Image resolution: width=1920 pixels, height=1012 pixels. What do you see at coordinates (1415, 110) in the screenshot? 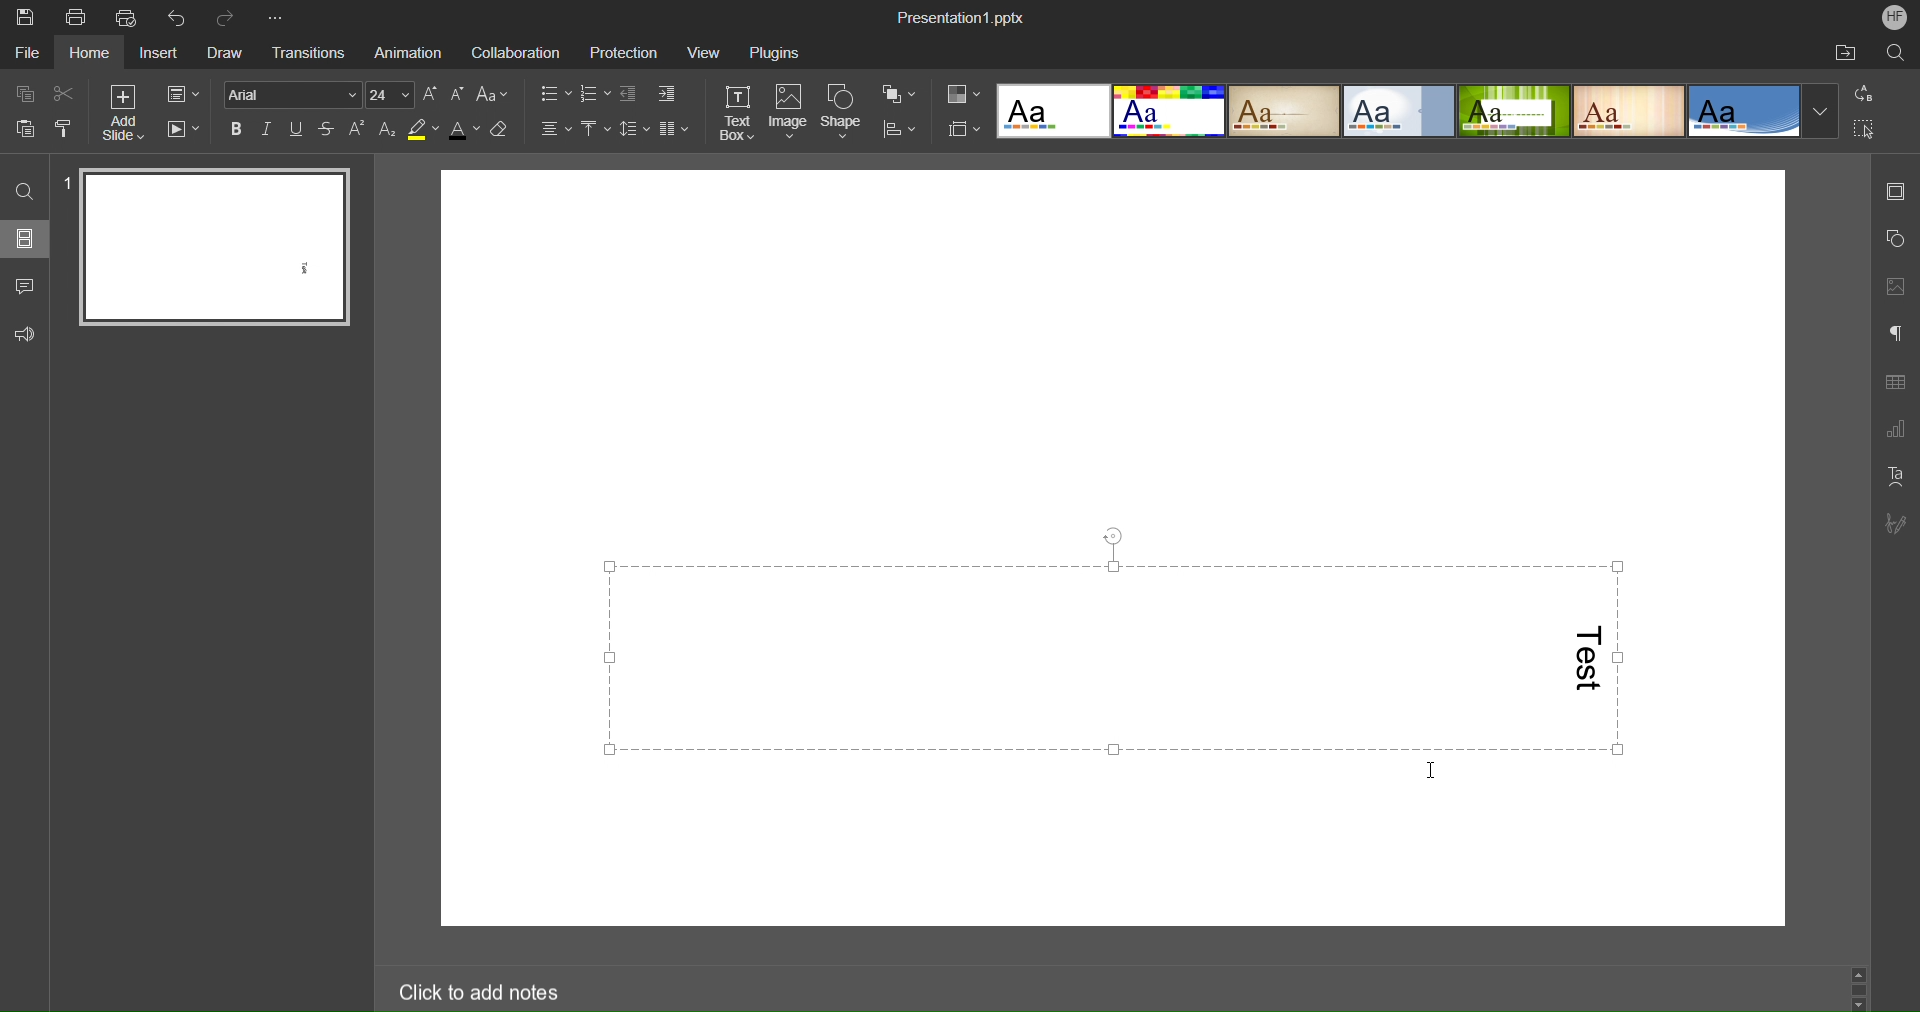
I see `Templates` at bounding box center [1415, 110].